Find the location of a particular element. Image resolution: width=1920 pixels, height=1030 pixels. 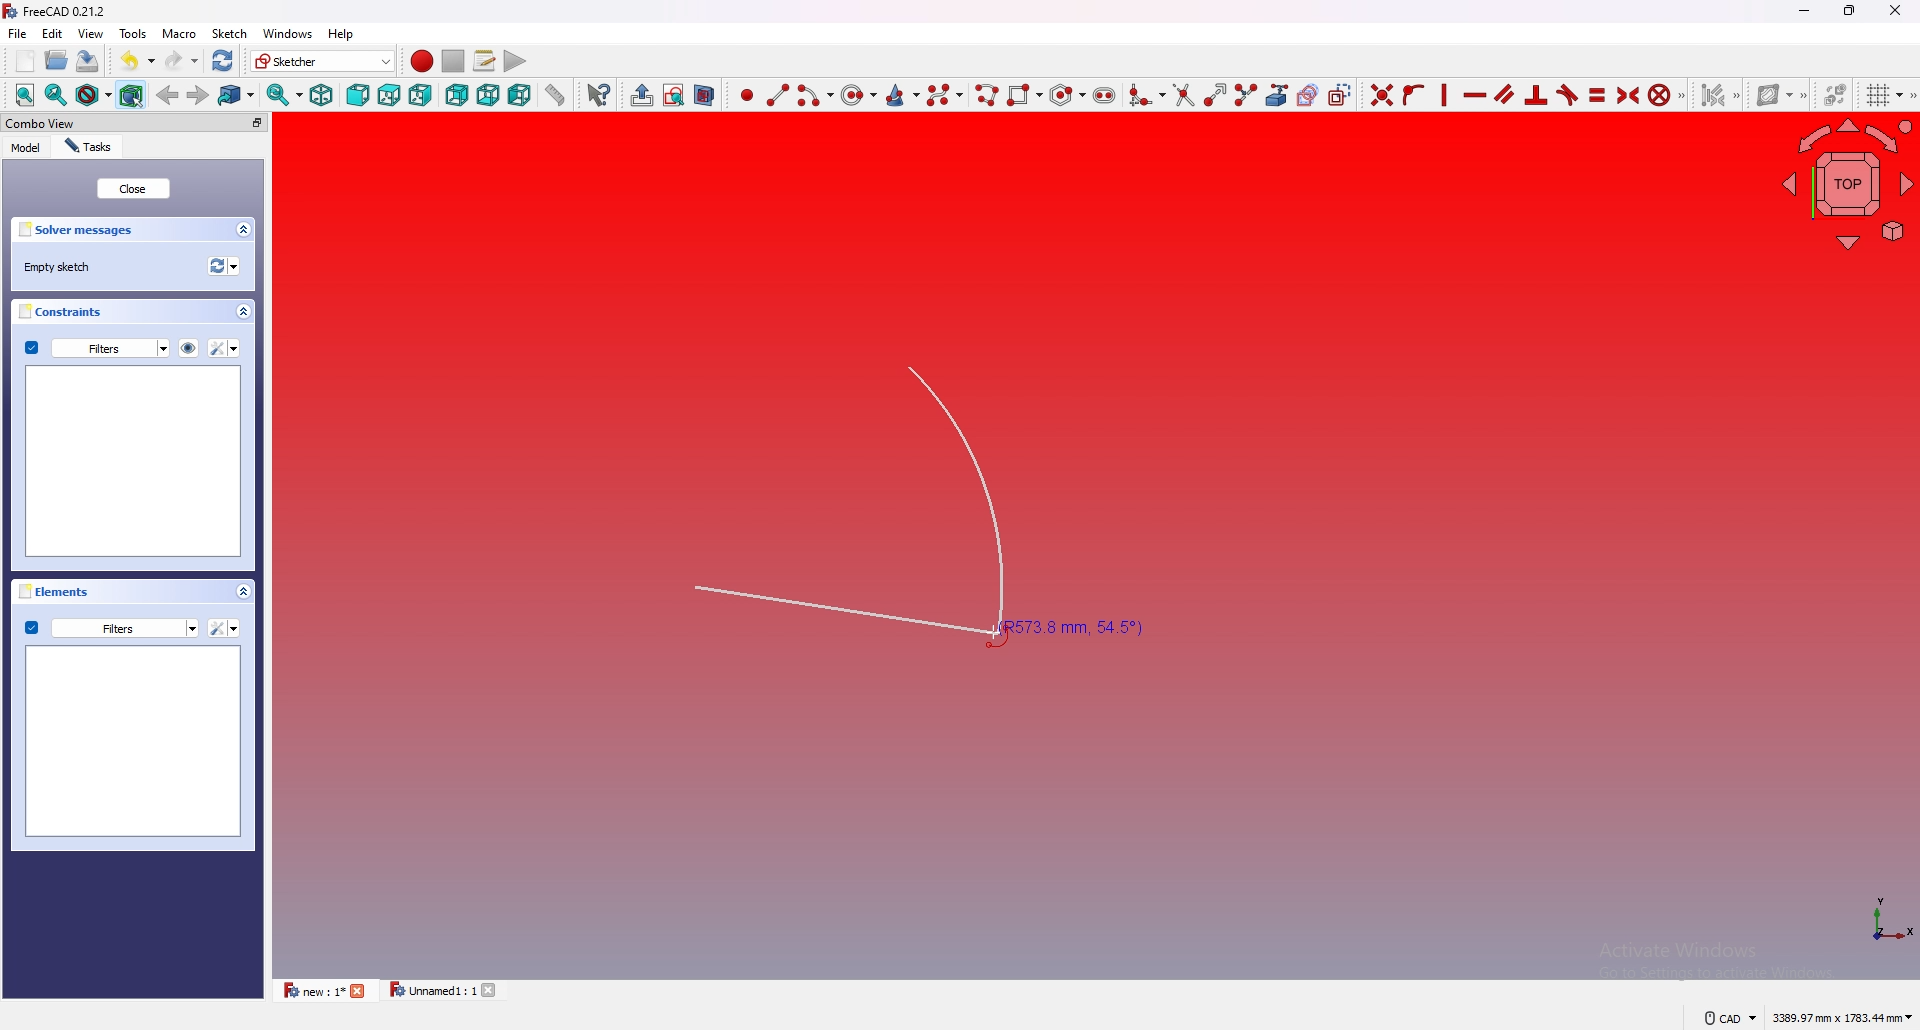

hide all listed constraints is located at coordinates (189, 347).